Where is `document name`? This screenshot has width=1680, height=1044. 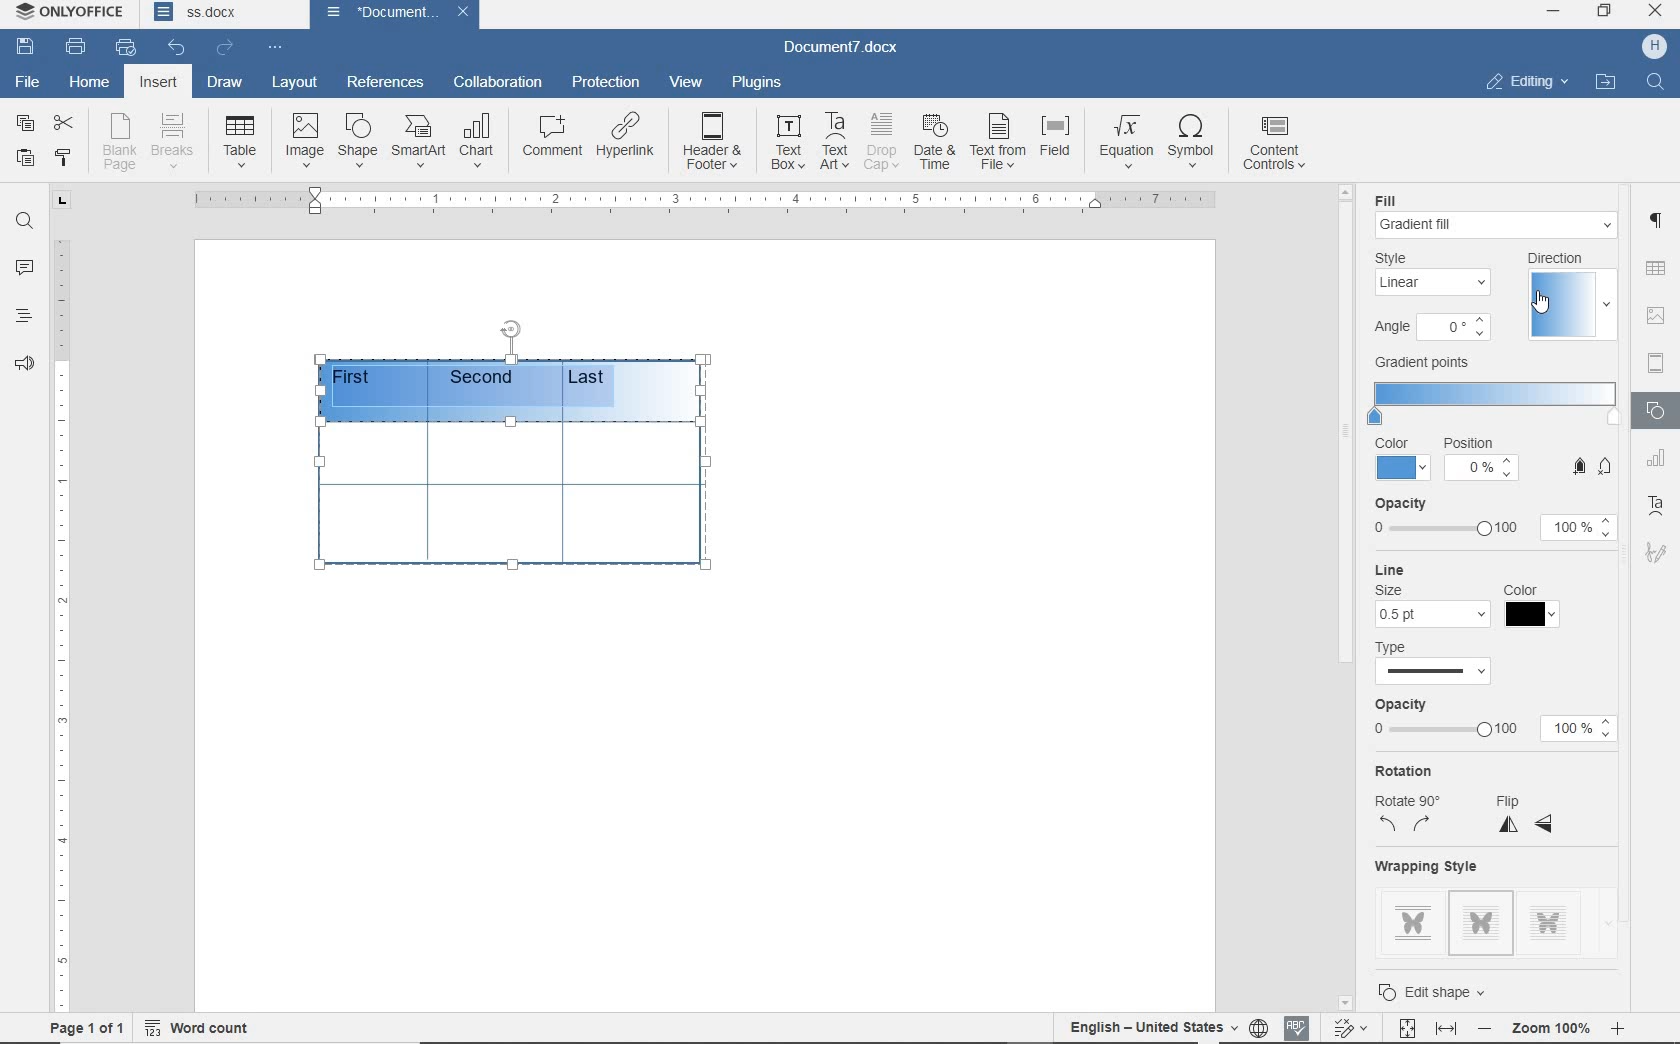 document name is located at coordinates (849, 45).